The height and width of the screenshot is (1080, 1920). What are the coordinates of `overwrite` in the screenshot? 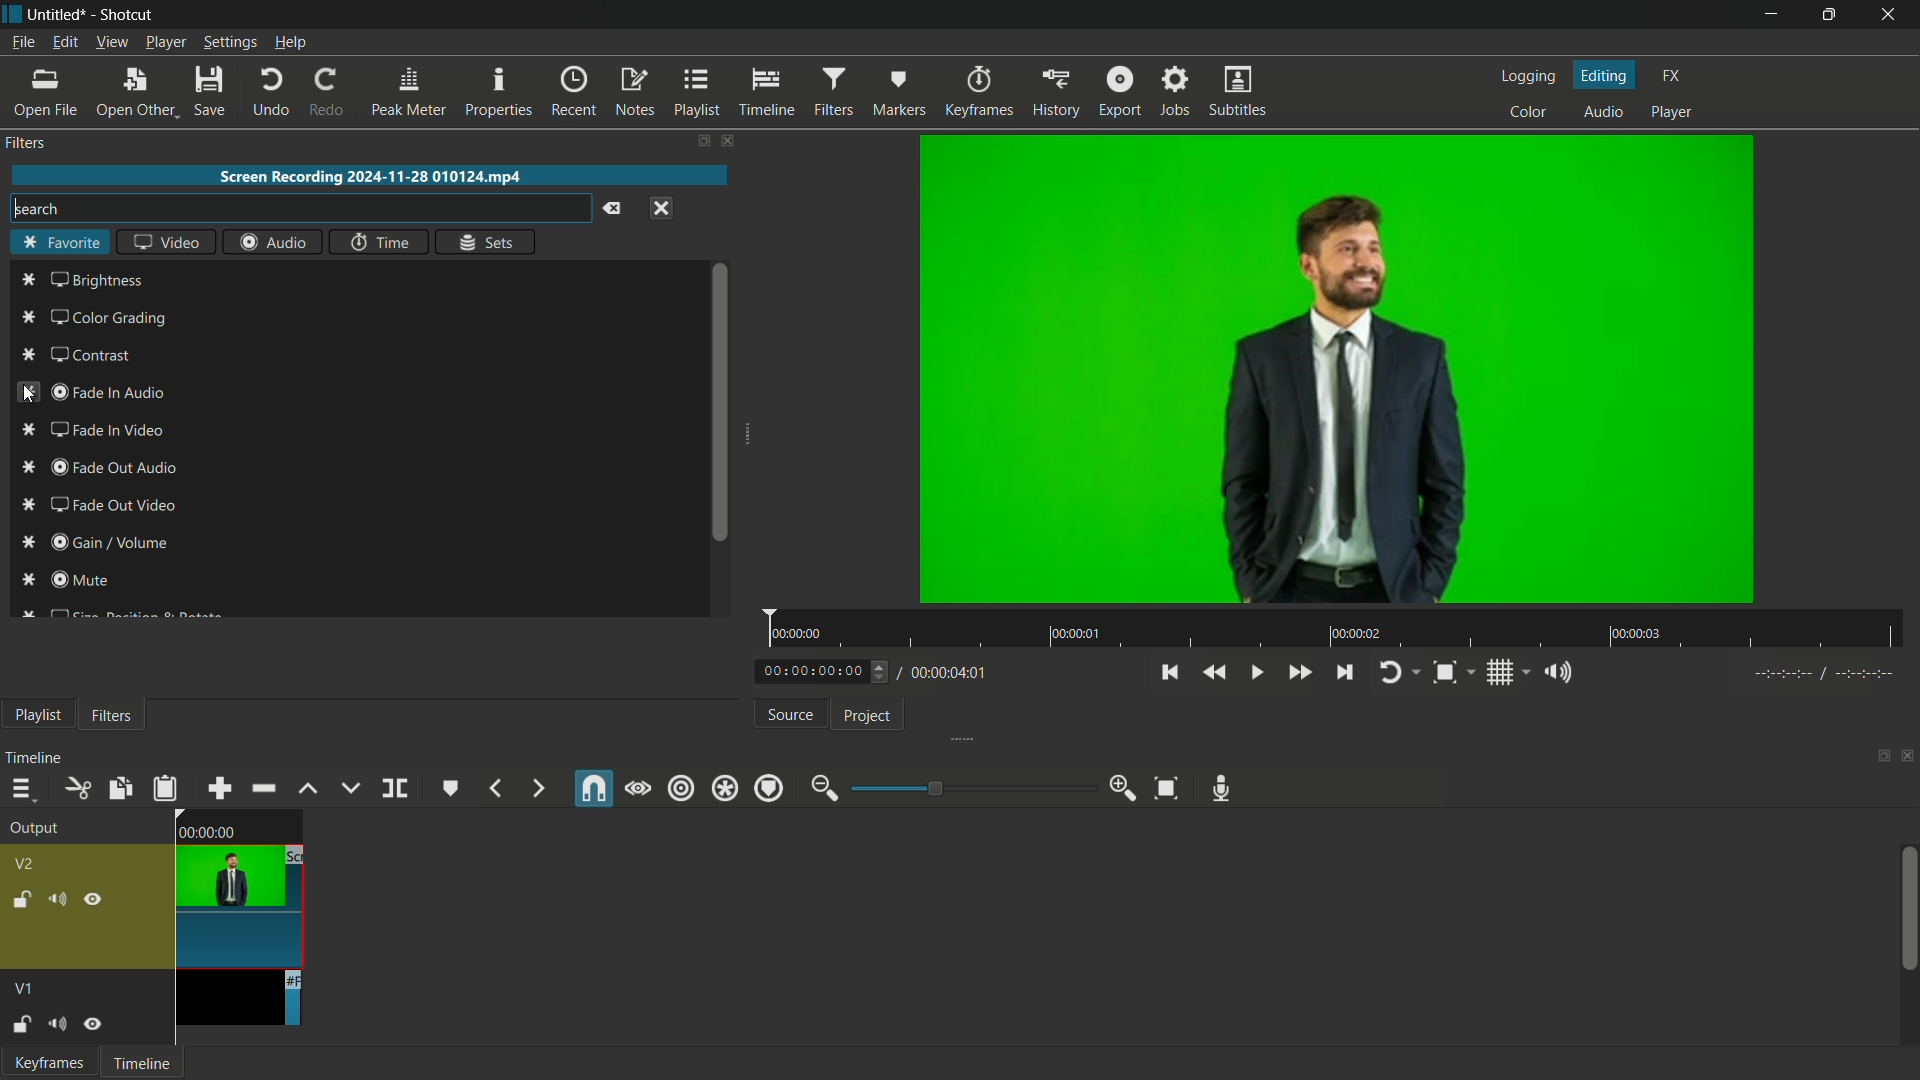 It's located at (350, 789).